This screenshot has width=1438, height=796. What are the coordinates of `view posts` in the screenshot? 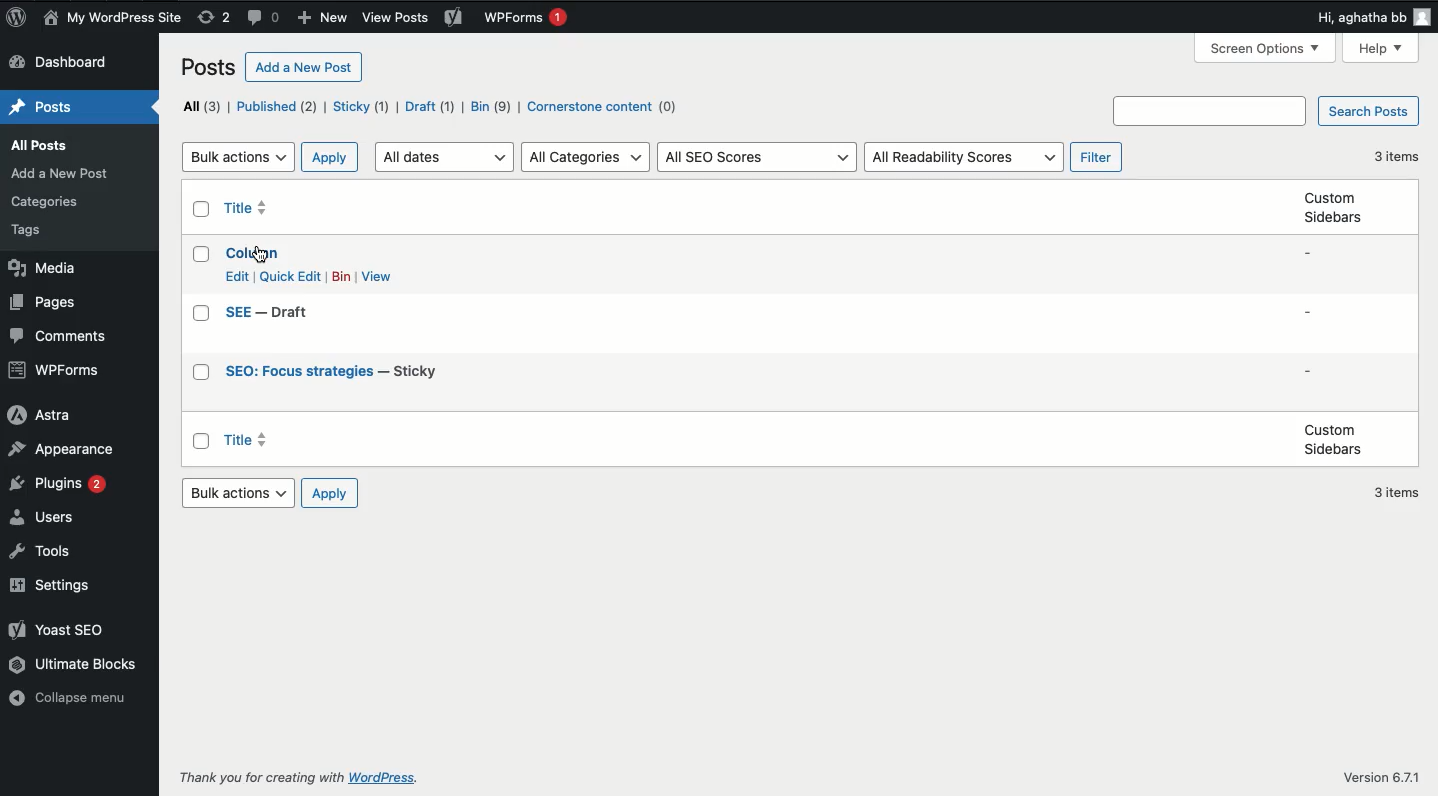 It's located at (397, 17).